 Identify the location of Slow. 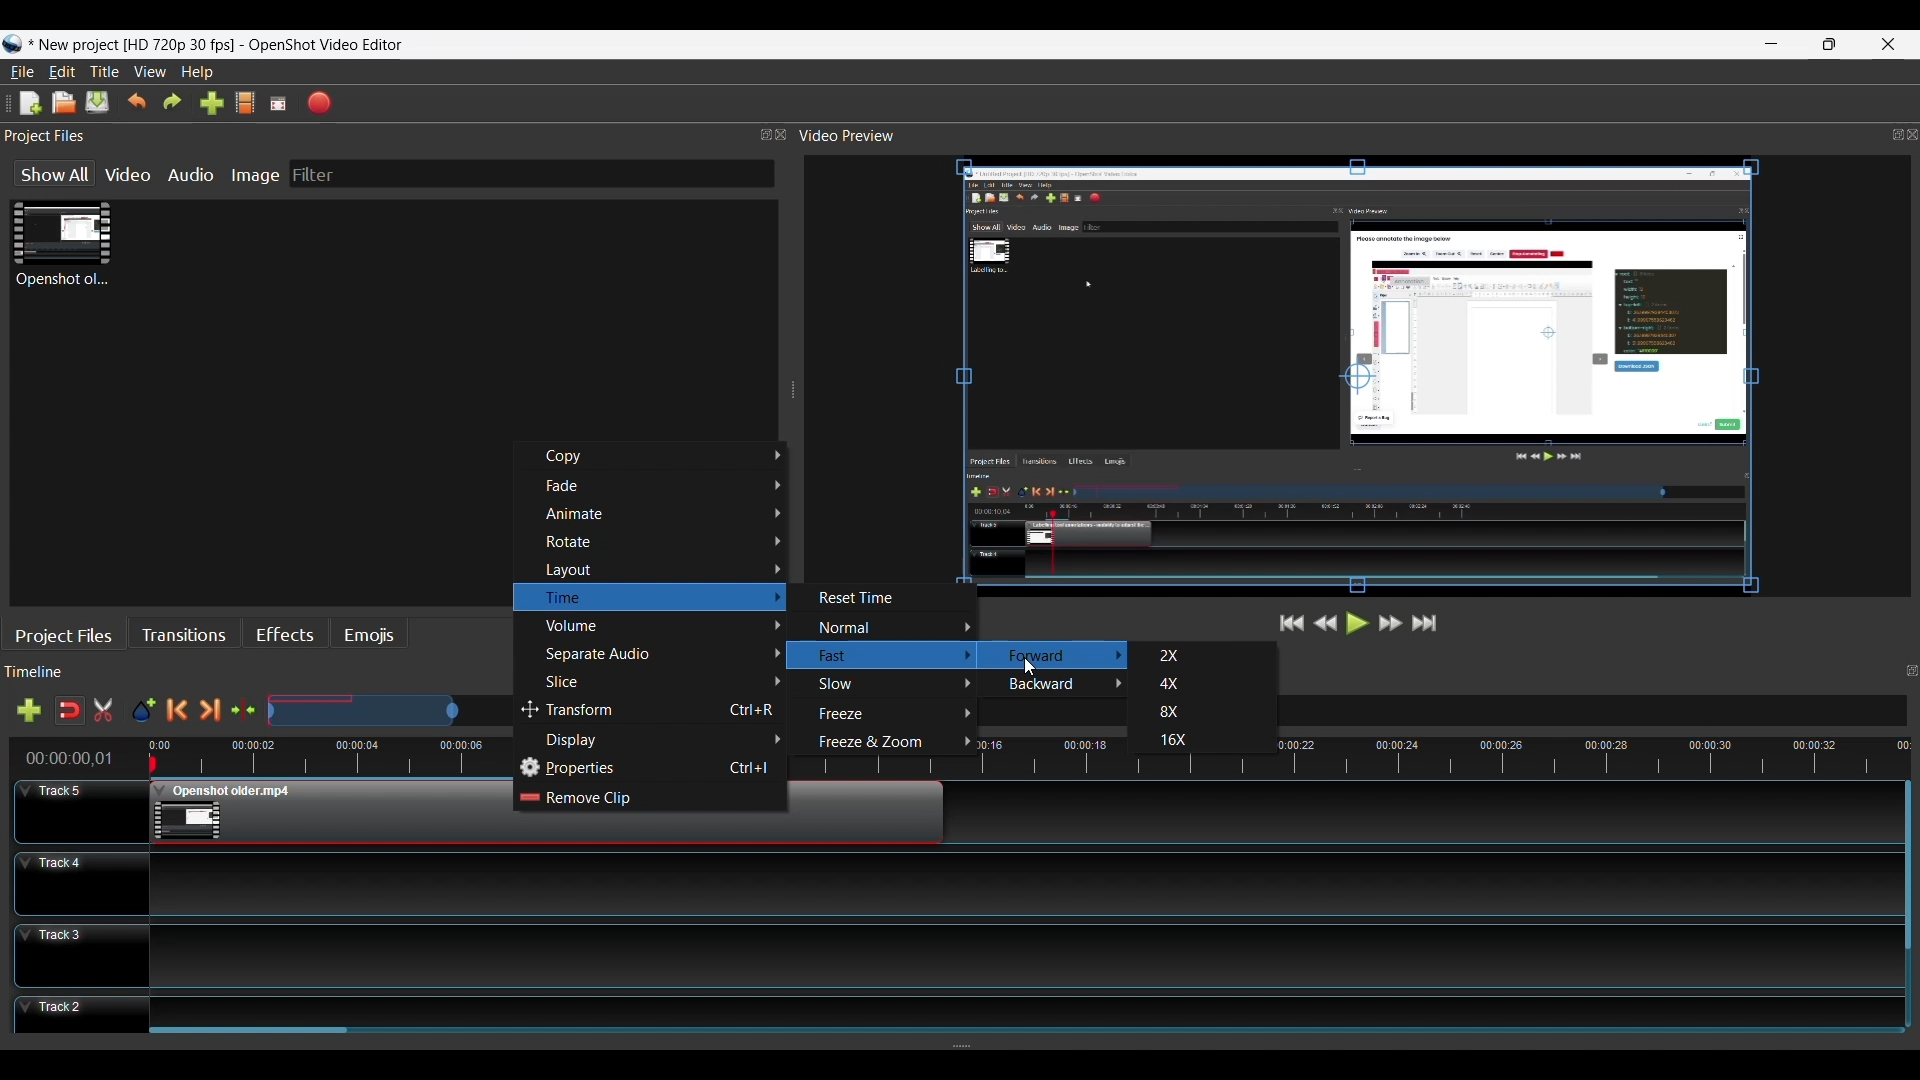
(889, 684).